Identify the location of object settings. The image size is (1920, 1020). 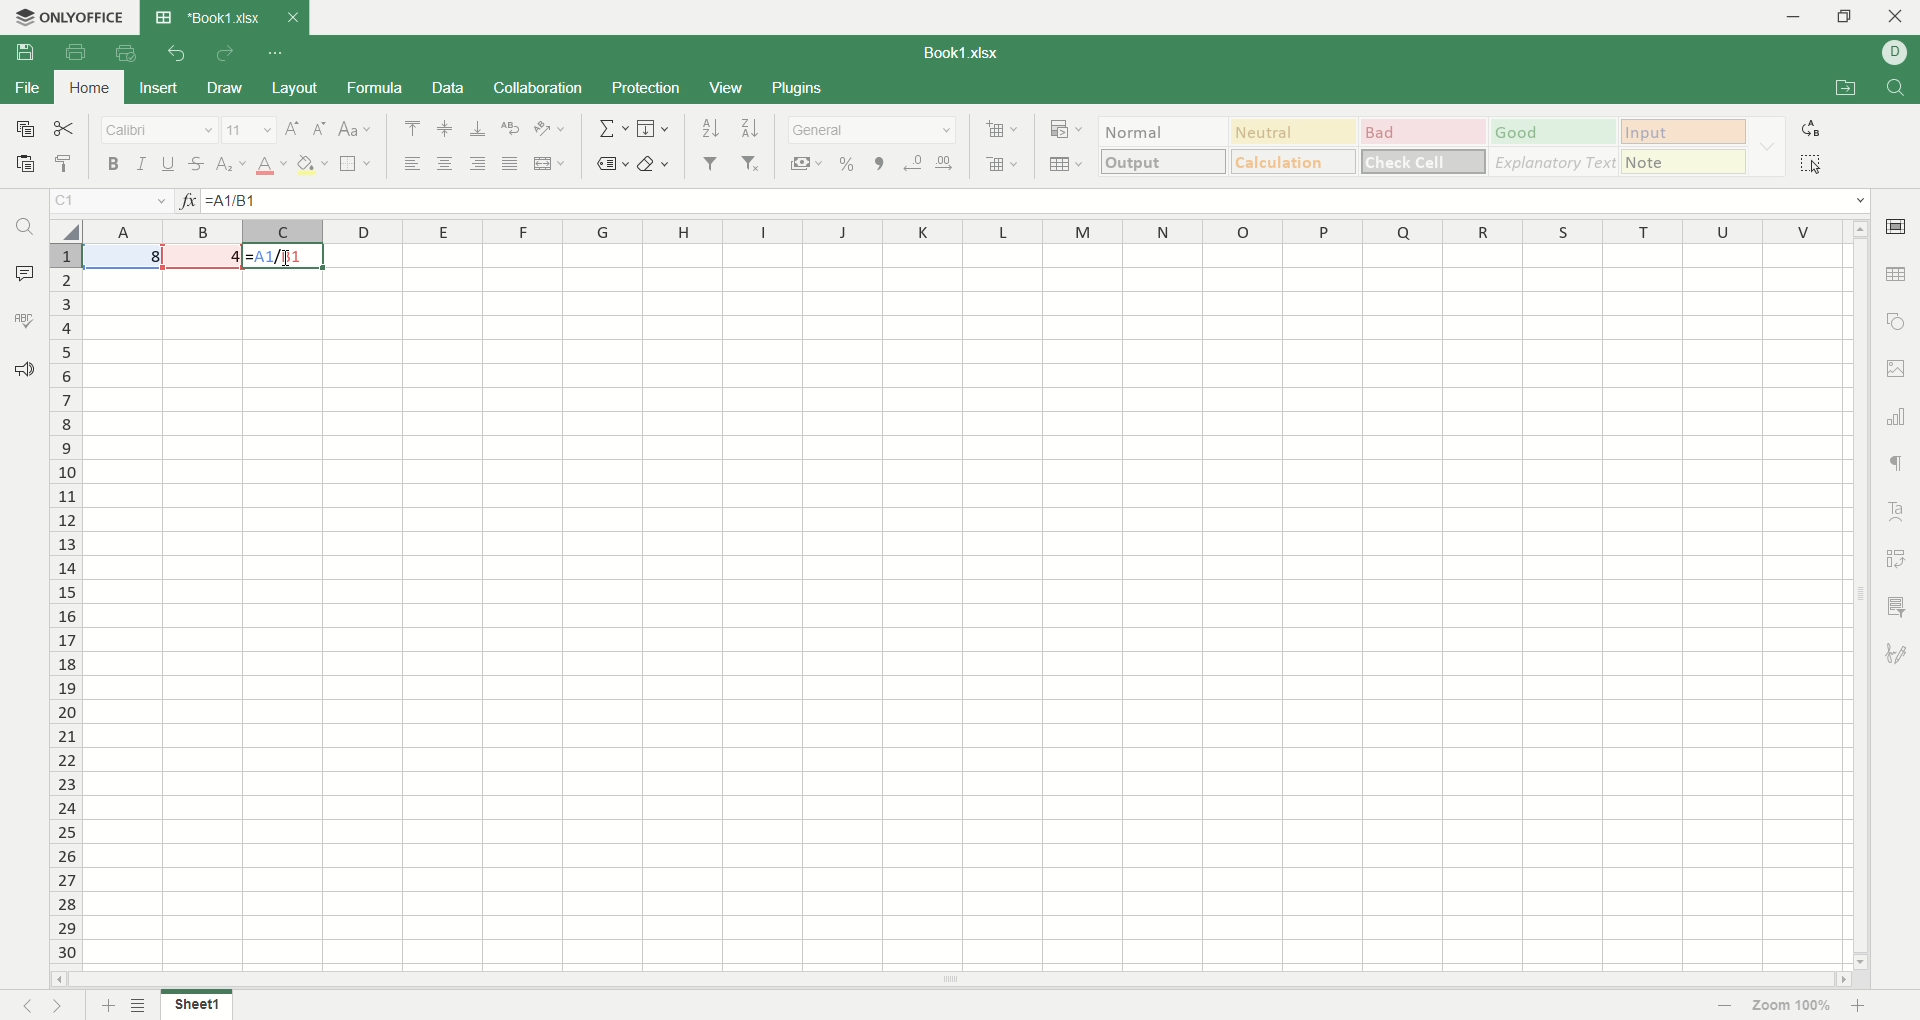
(1897, 321).